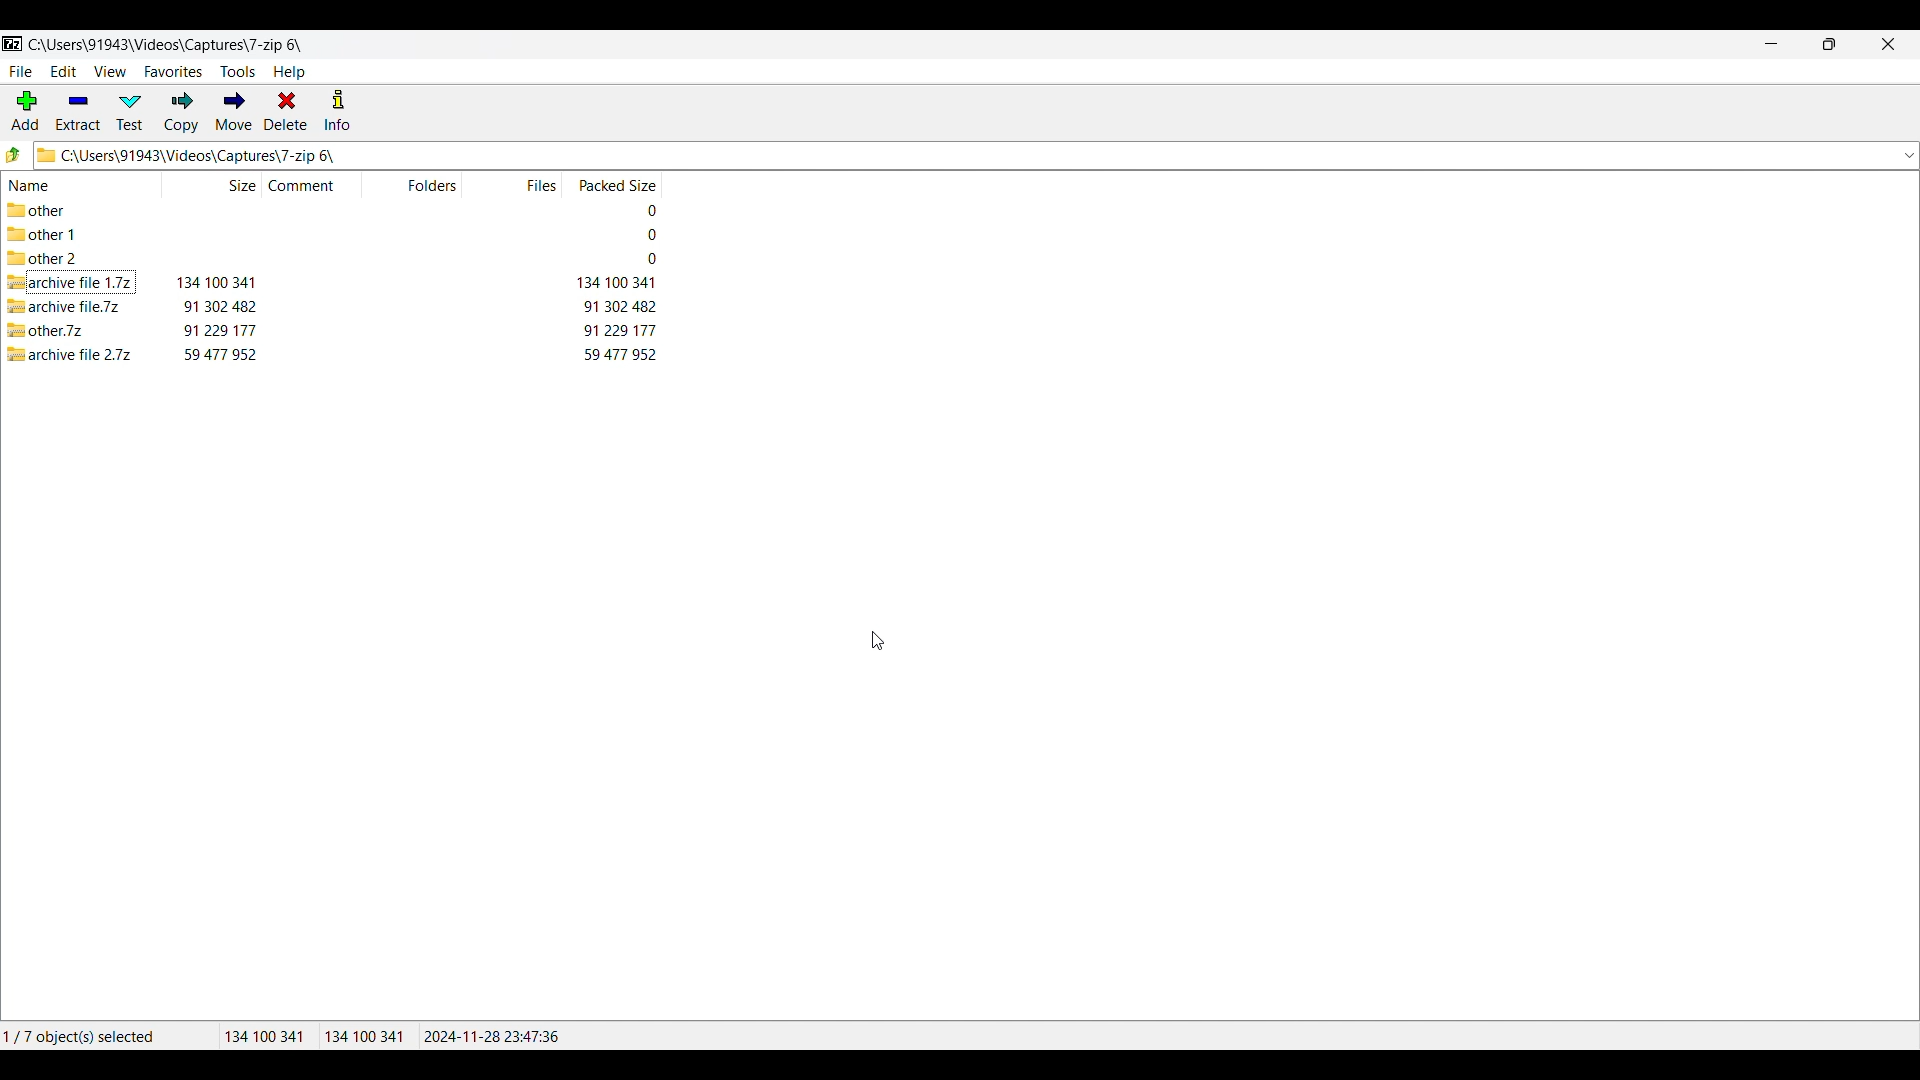 The width and height of the screenshot is (1920, 1080). I want to click on Copy, so click(181, 112).